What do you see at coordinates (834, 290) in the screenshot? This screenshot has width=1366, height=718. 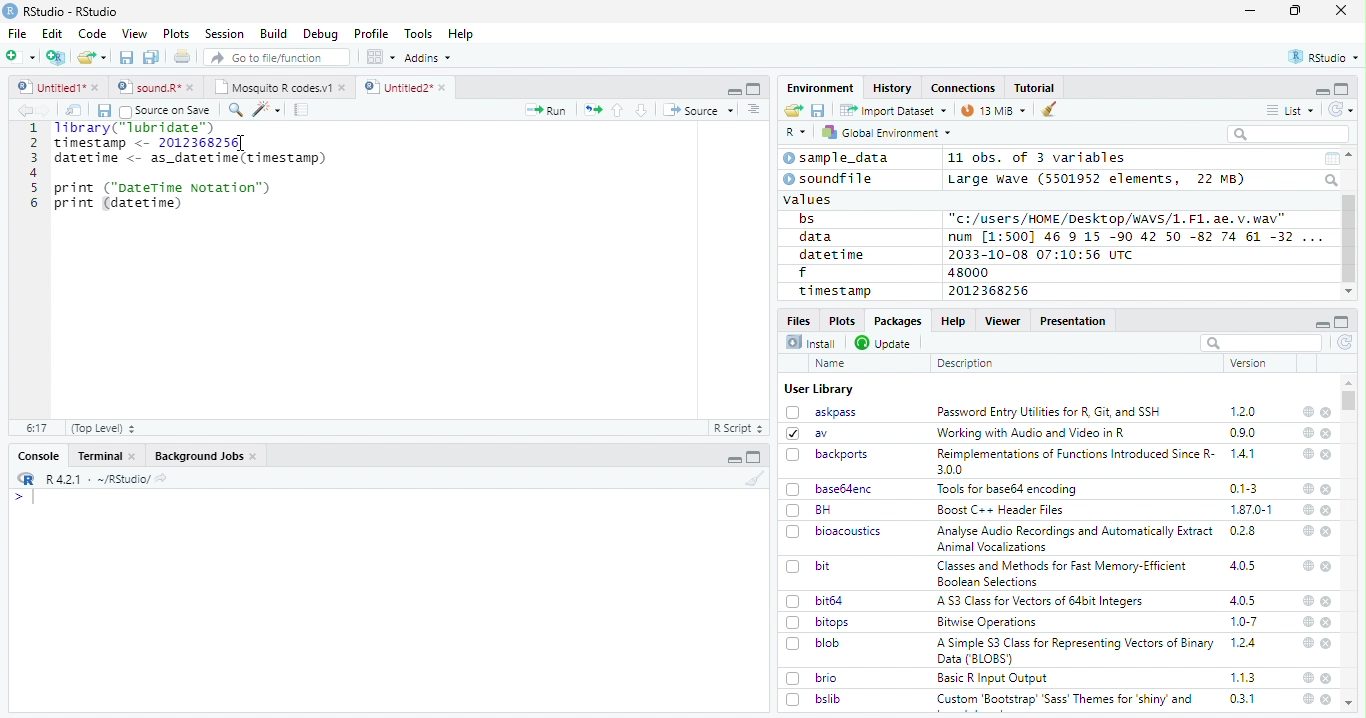 I see `timestamp` at bounding box center [834, 290].